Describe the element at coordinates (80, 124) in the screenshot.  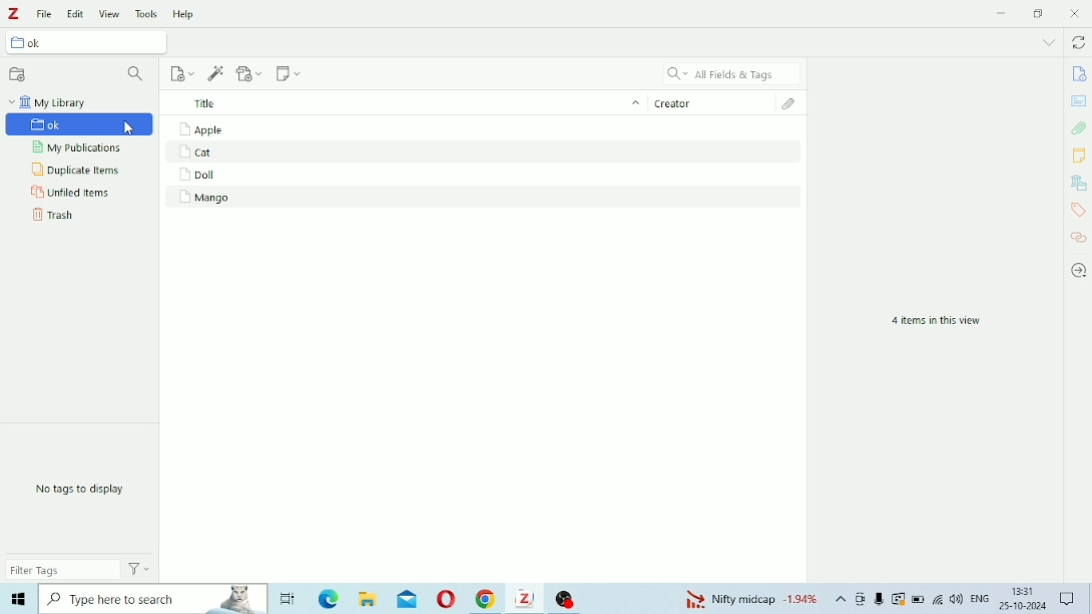
I see `ok` at that location.